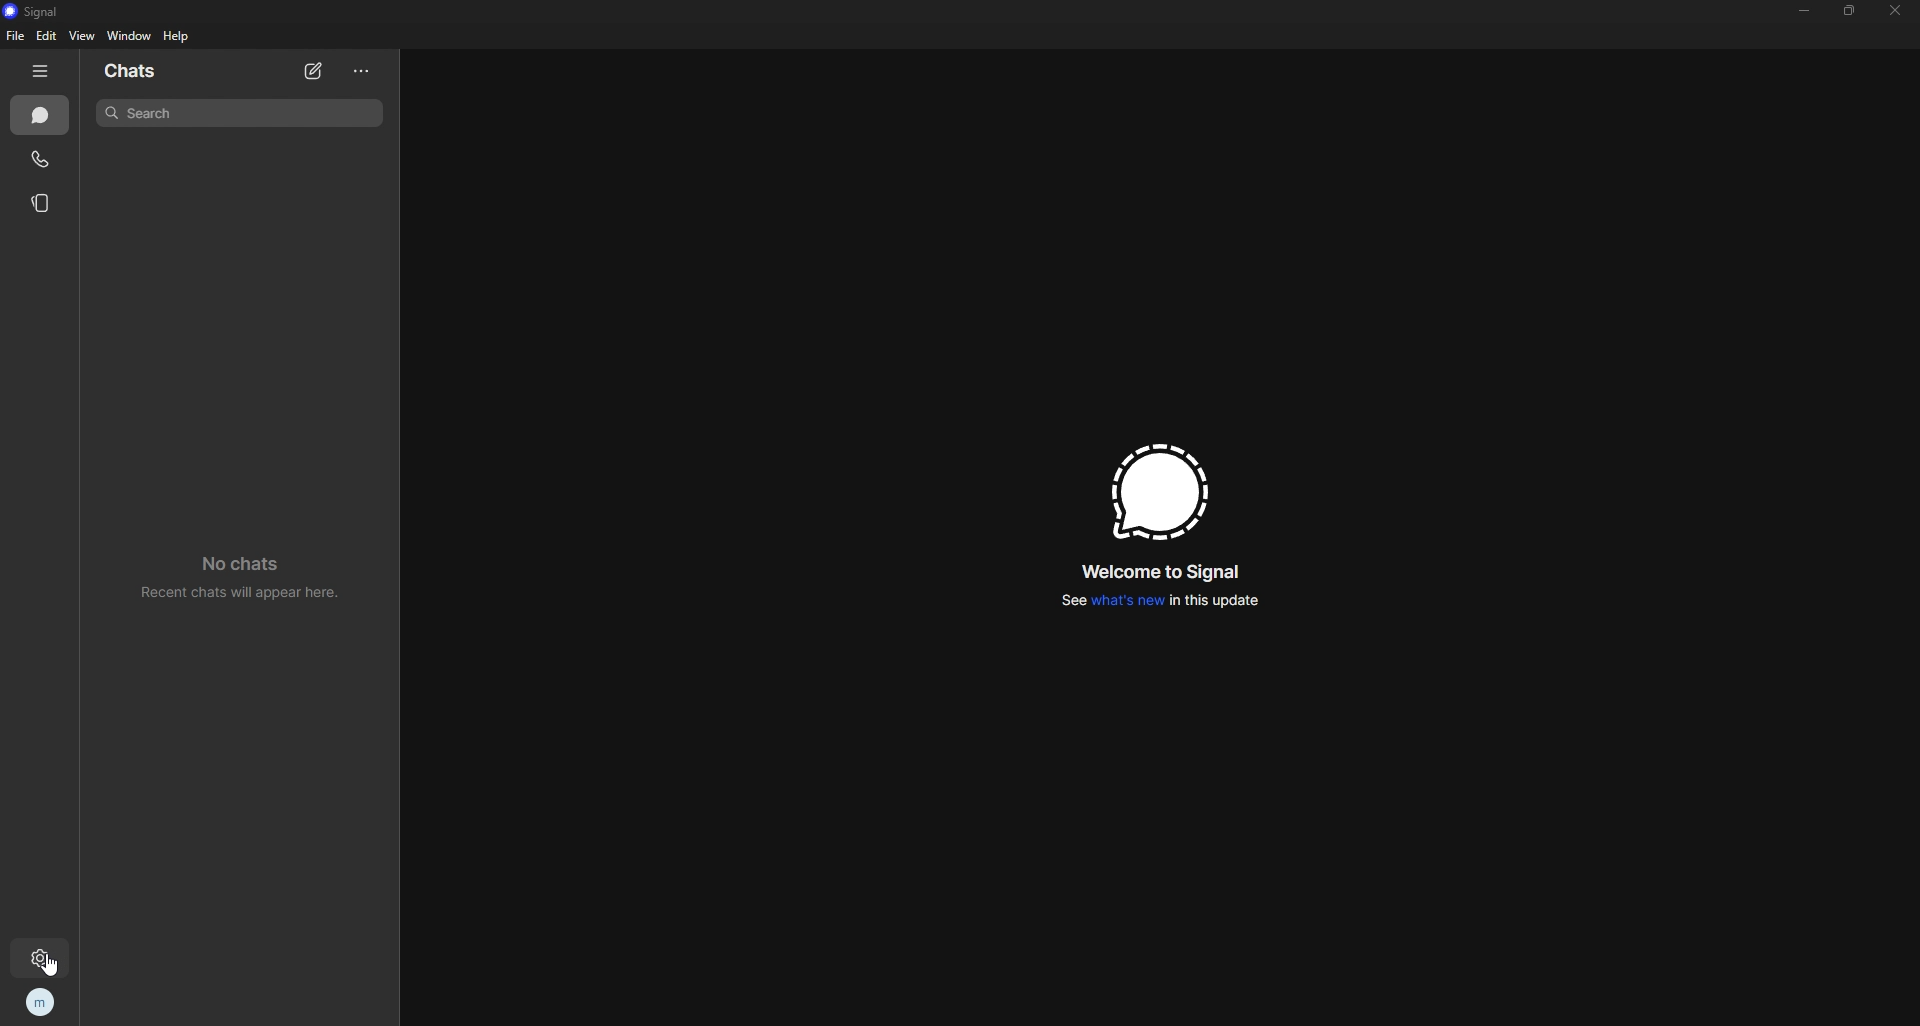  What do you see at coordinates (177, 35) in the screenshot?
I see `help` at bounding box center [177, 35].